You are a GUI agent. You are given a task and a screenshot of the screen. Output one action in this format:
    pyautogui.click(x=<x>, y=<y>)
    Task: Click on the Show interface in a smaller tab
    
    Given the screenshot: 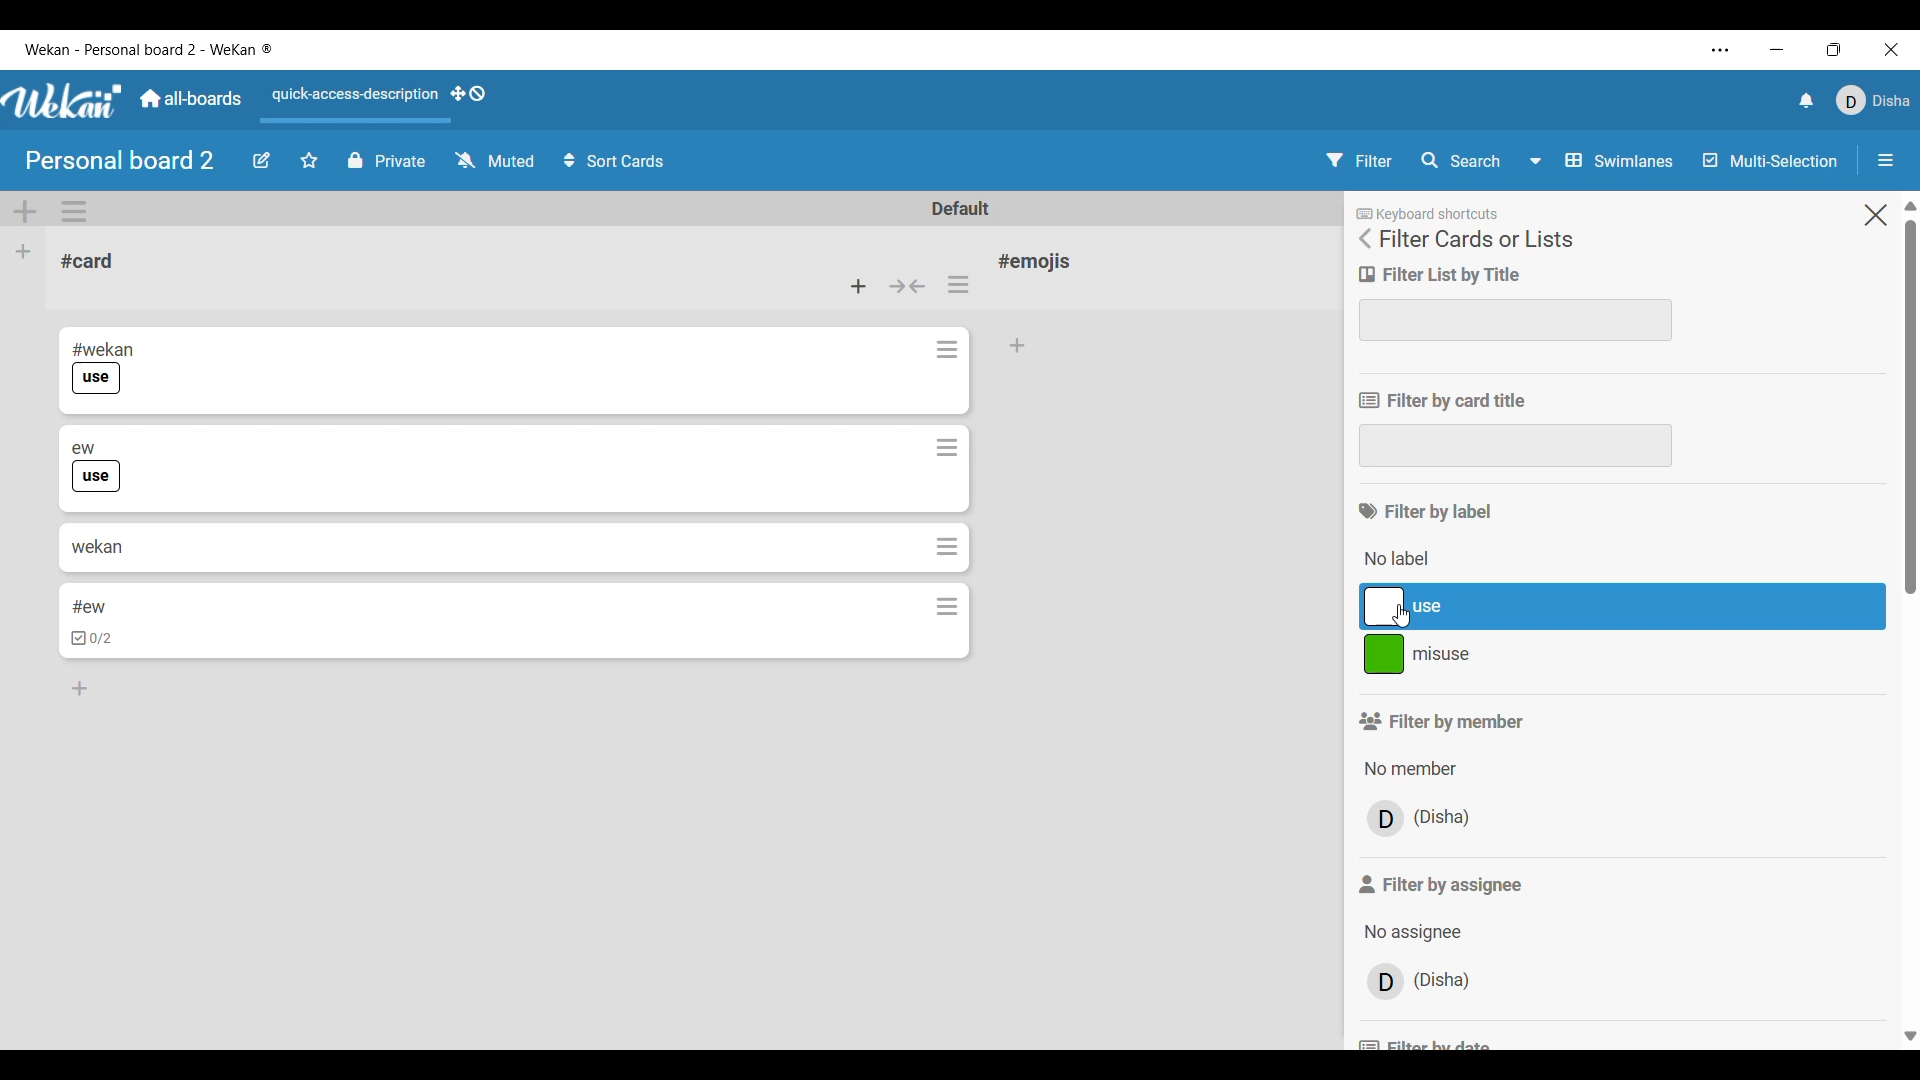 What is the action you would take?
    pyautogui.click(x=1834, y=49)
    